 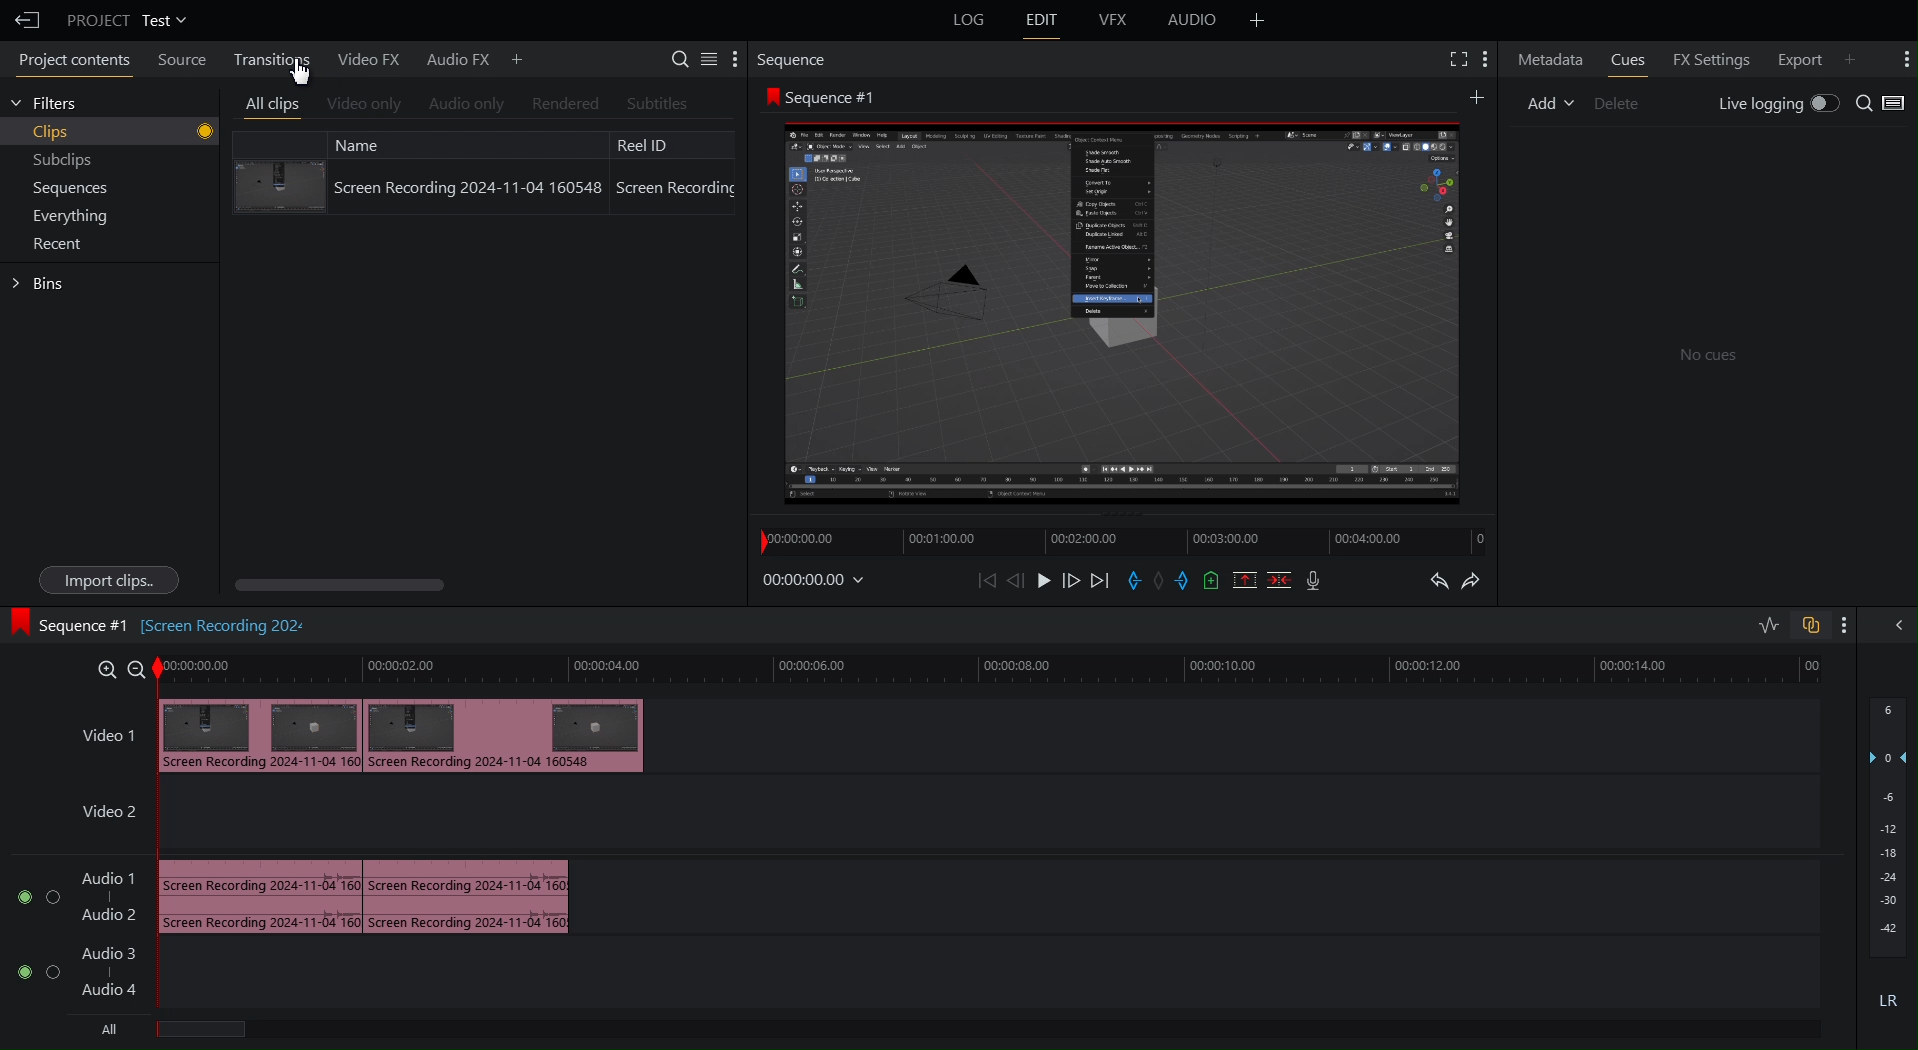 What do you see at coordinates (18, 902) in the screenshot?
I see `toggle` at bounding box center [18, 902].